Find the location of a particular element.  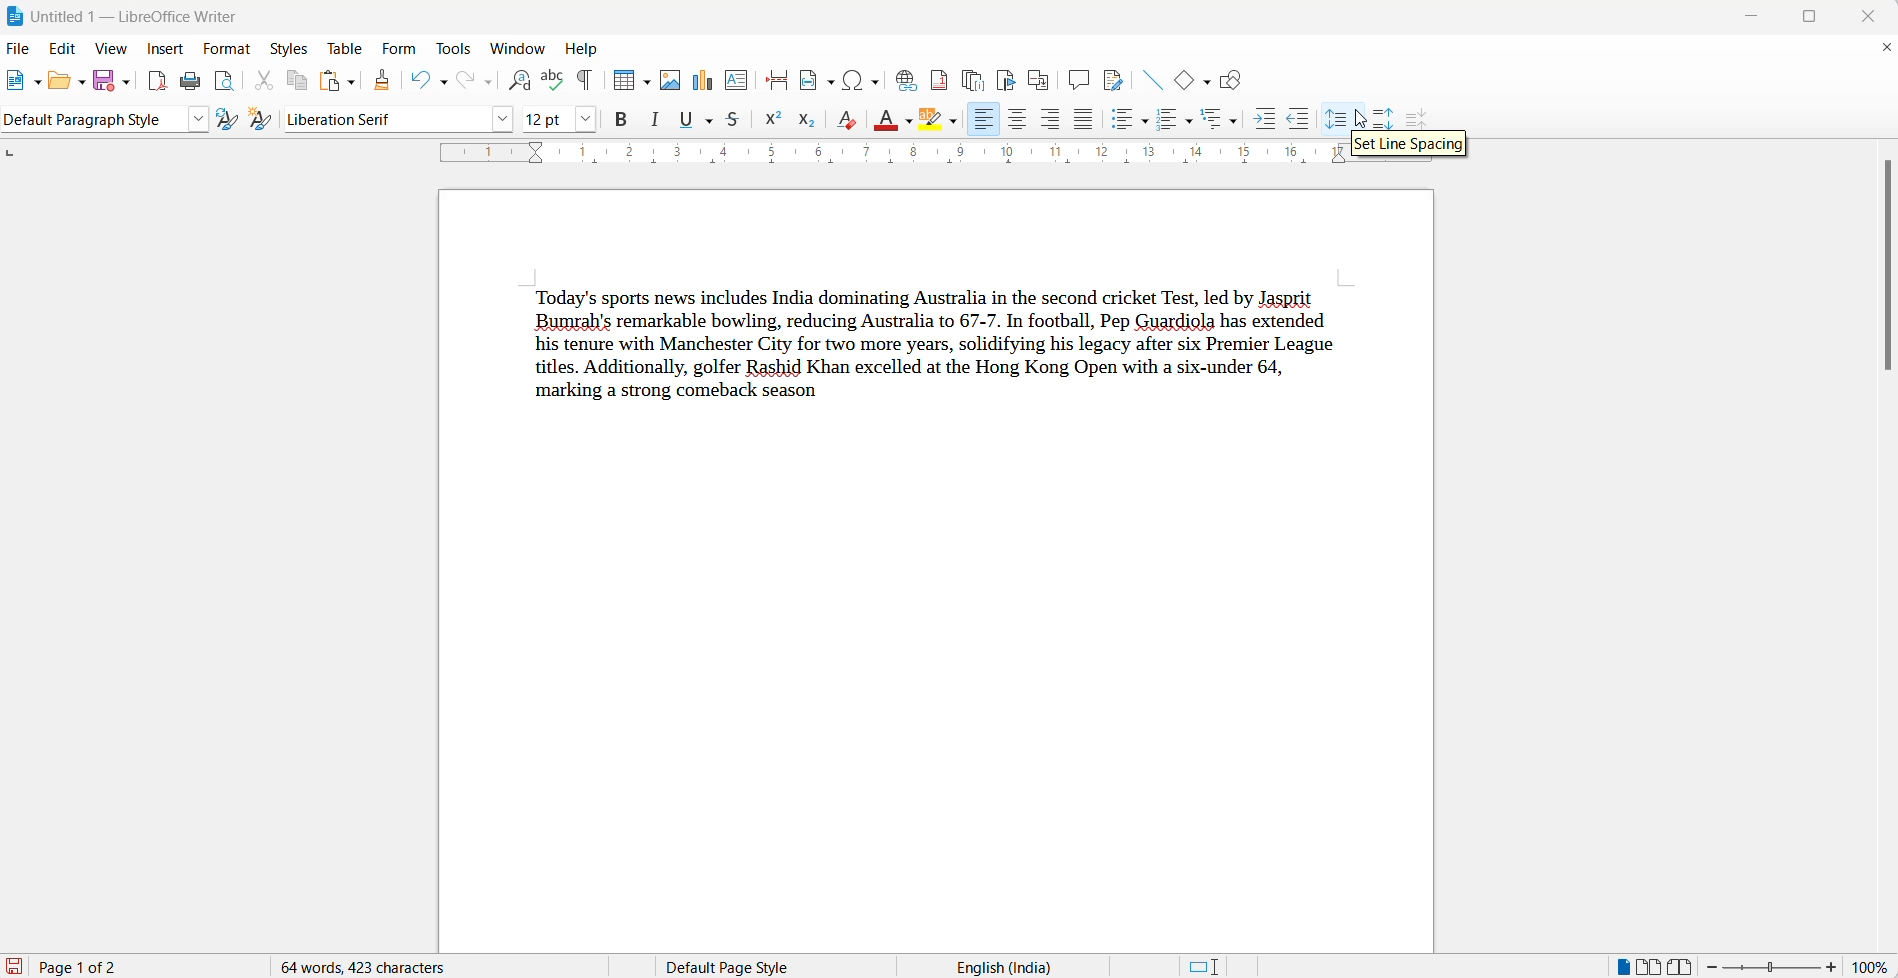

insert table is located at coordinates (620, 80).